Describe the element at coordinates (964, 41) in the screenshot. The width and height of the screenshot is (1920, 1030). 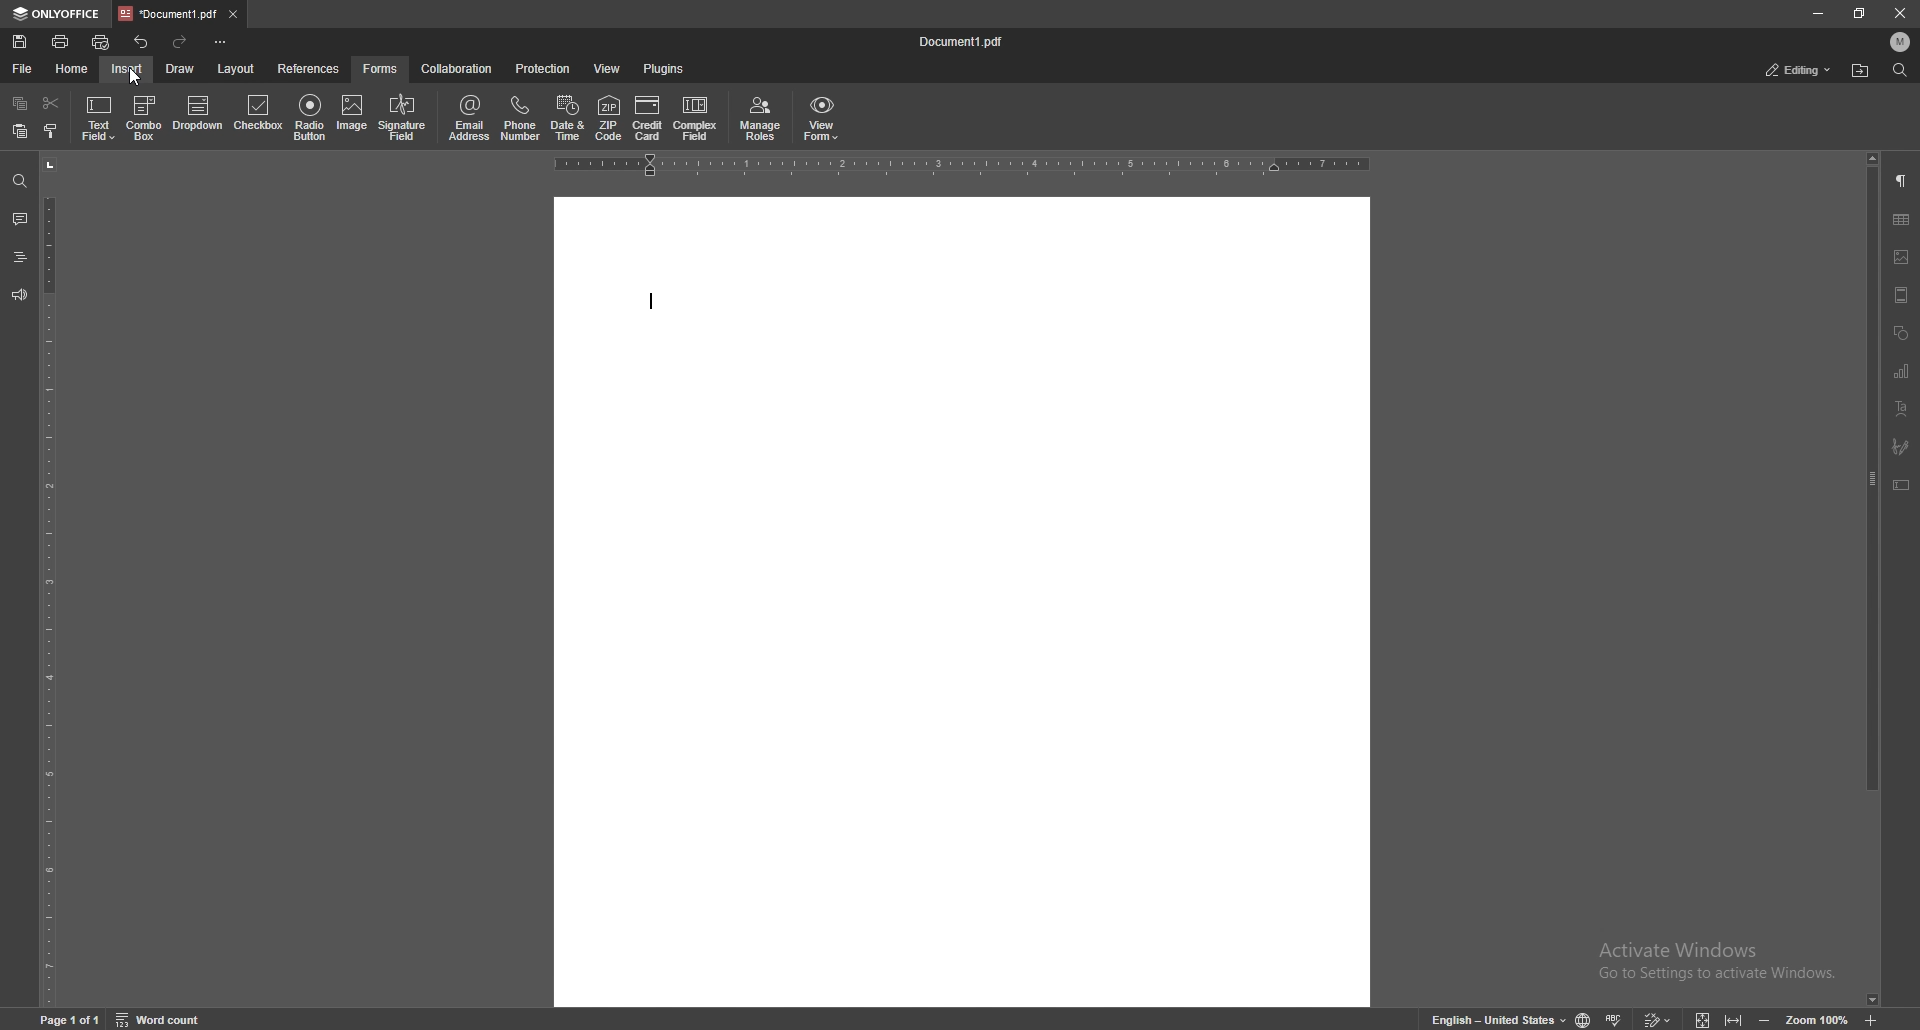
I see `file name` at that location.